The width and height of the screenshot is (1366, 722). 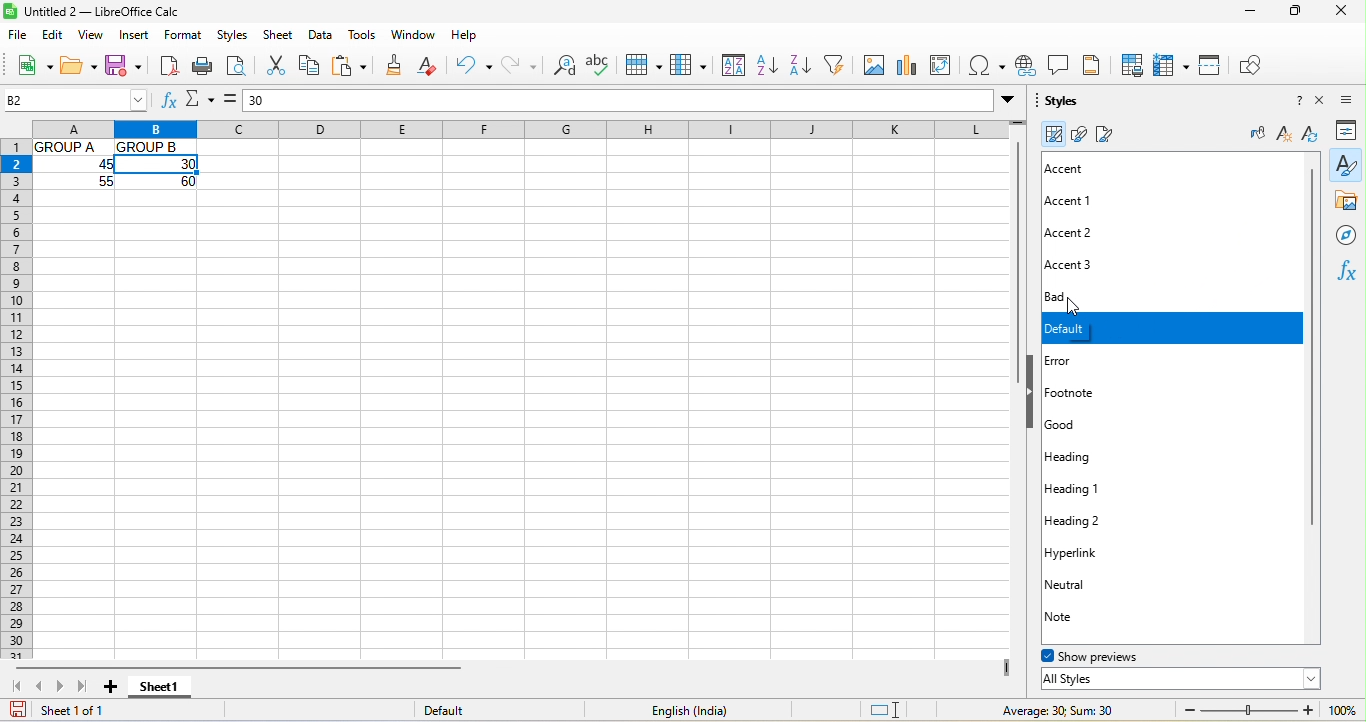 What do you see at coordinates (1032, 393) in the screenshot?
I see `hide` at bounding box center [1032, 393].